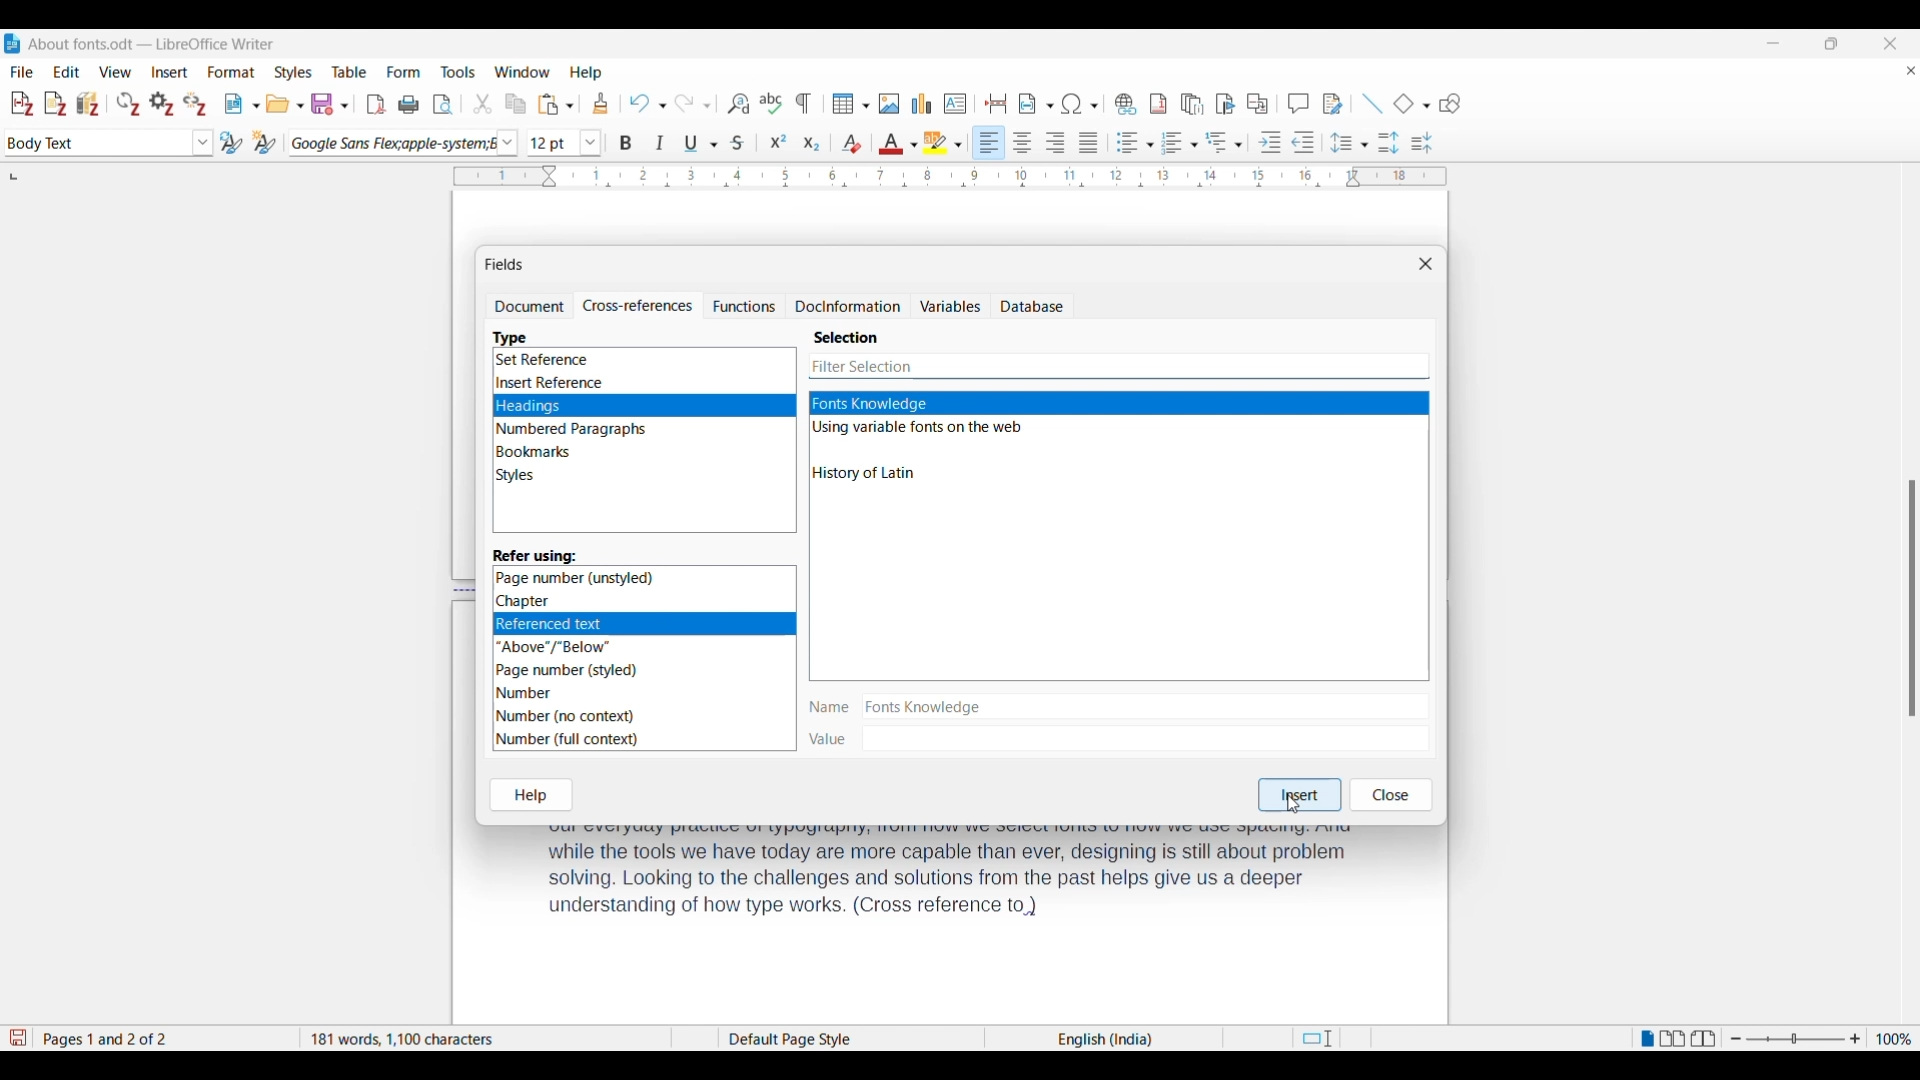  Describe the element at coordinates (1088, 1039) in the screenshot. I see `English(India)` at that location.